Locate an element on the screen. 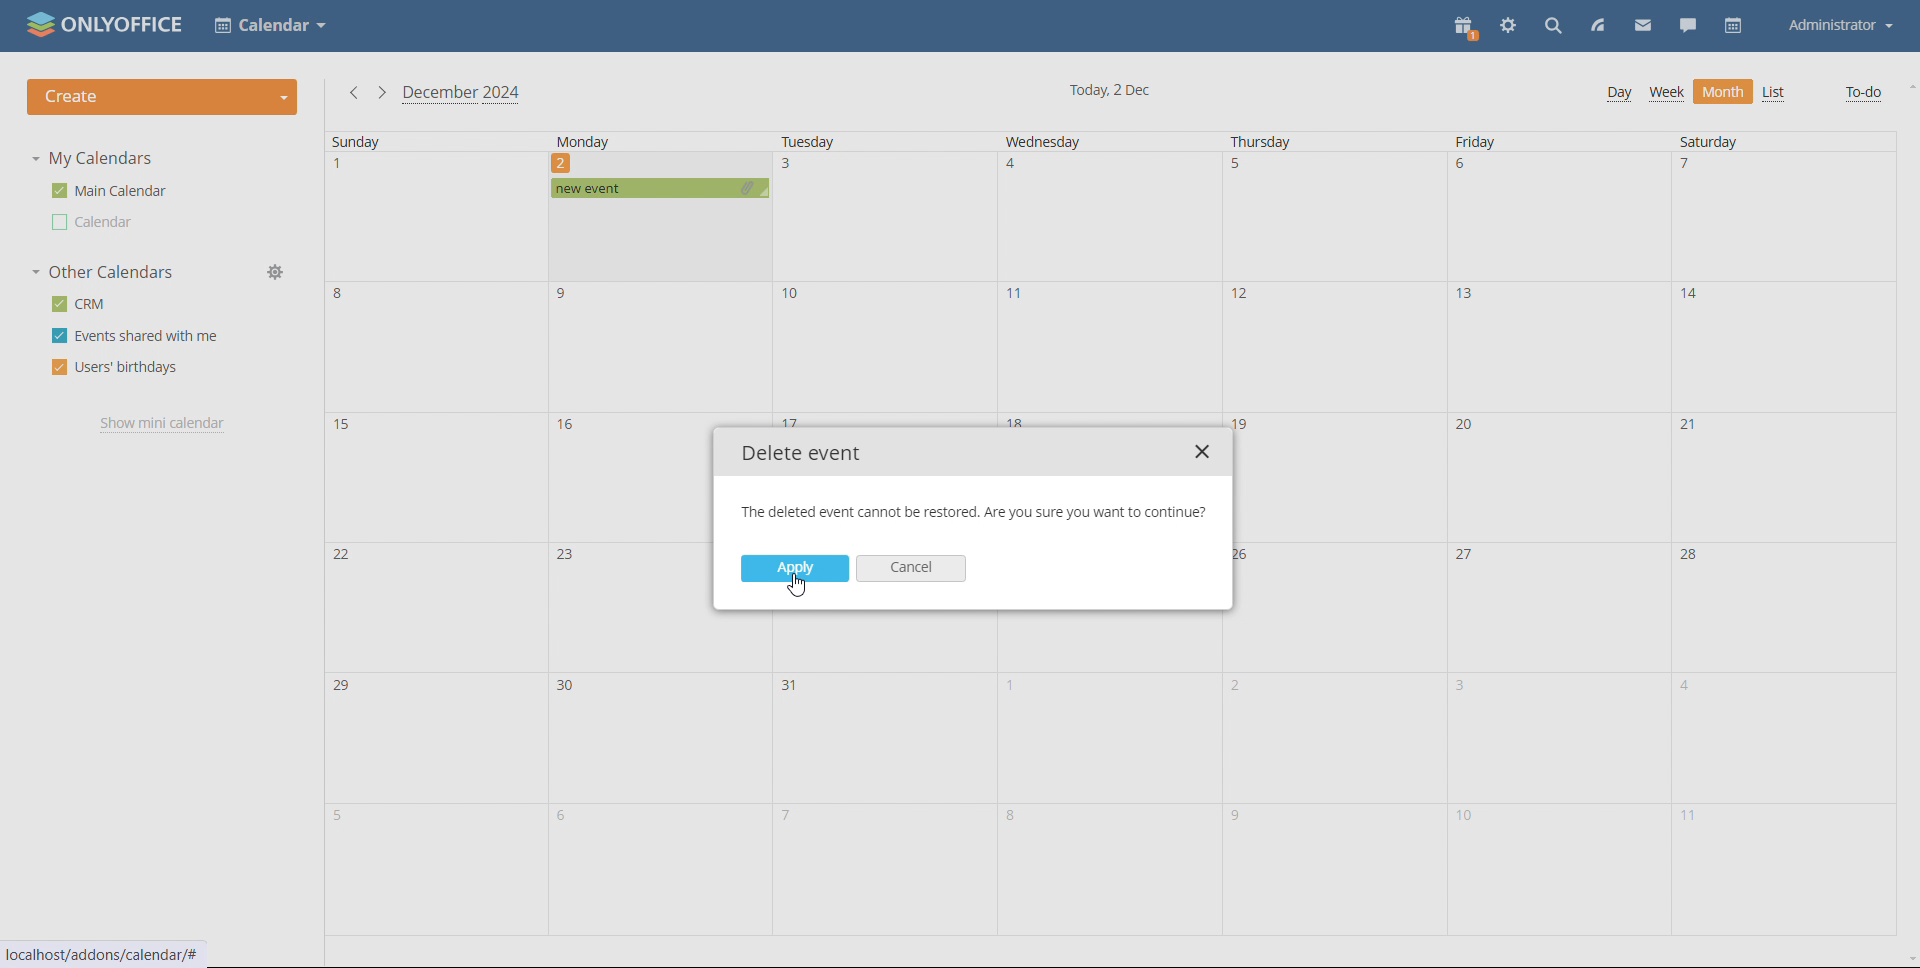  9 is located at coordinates (1240, 819).